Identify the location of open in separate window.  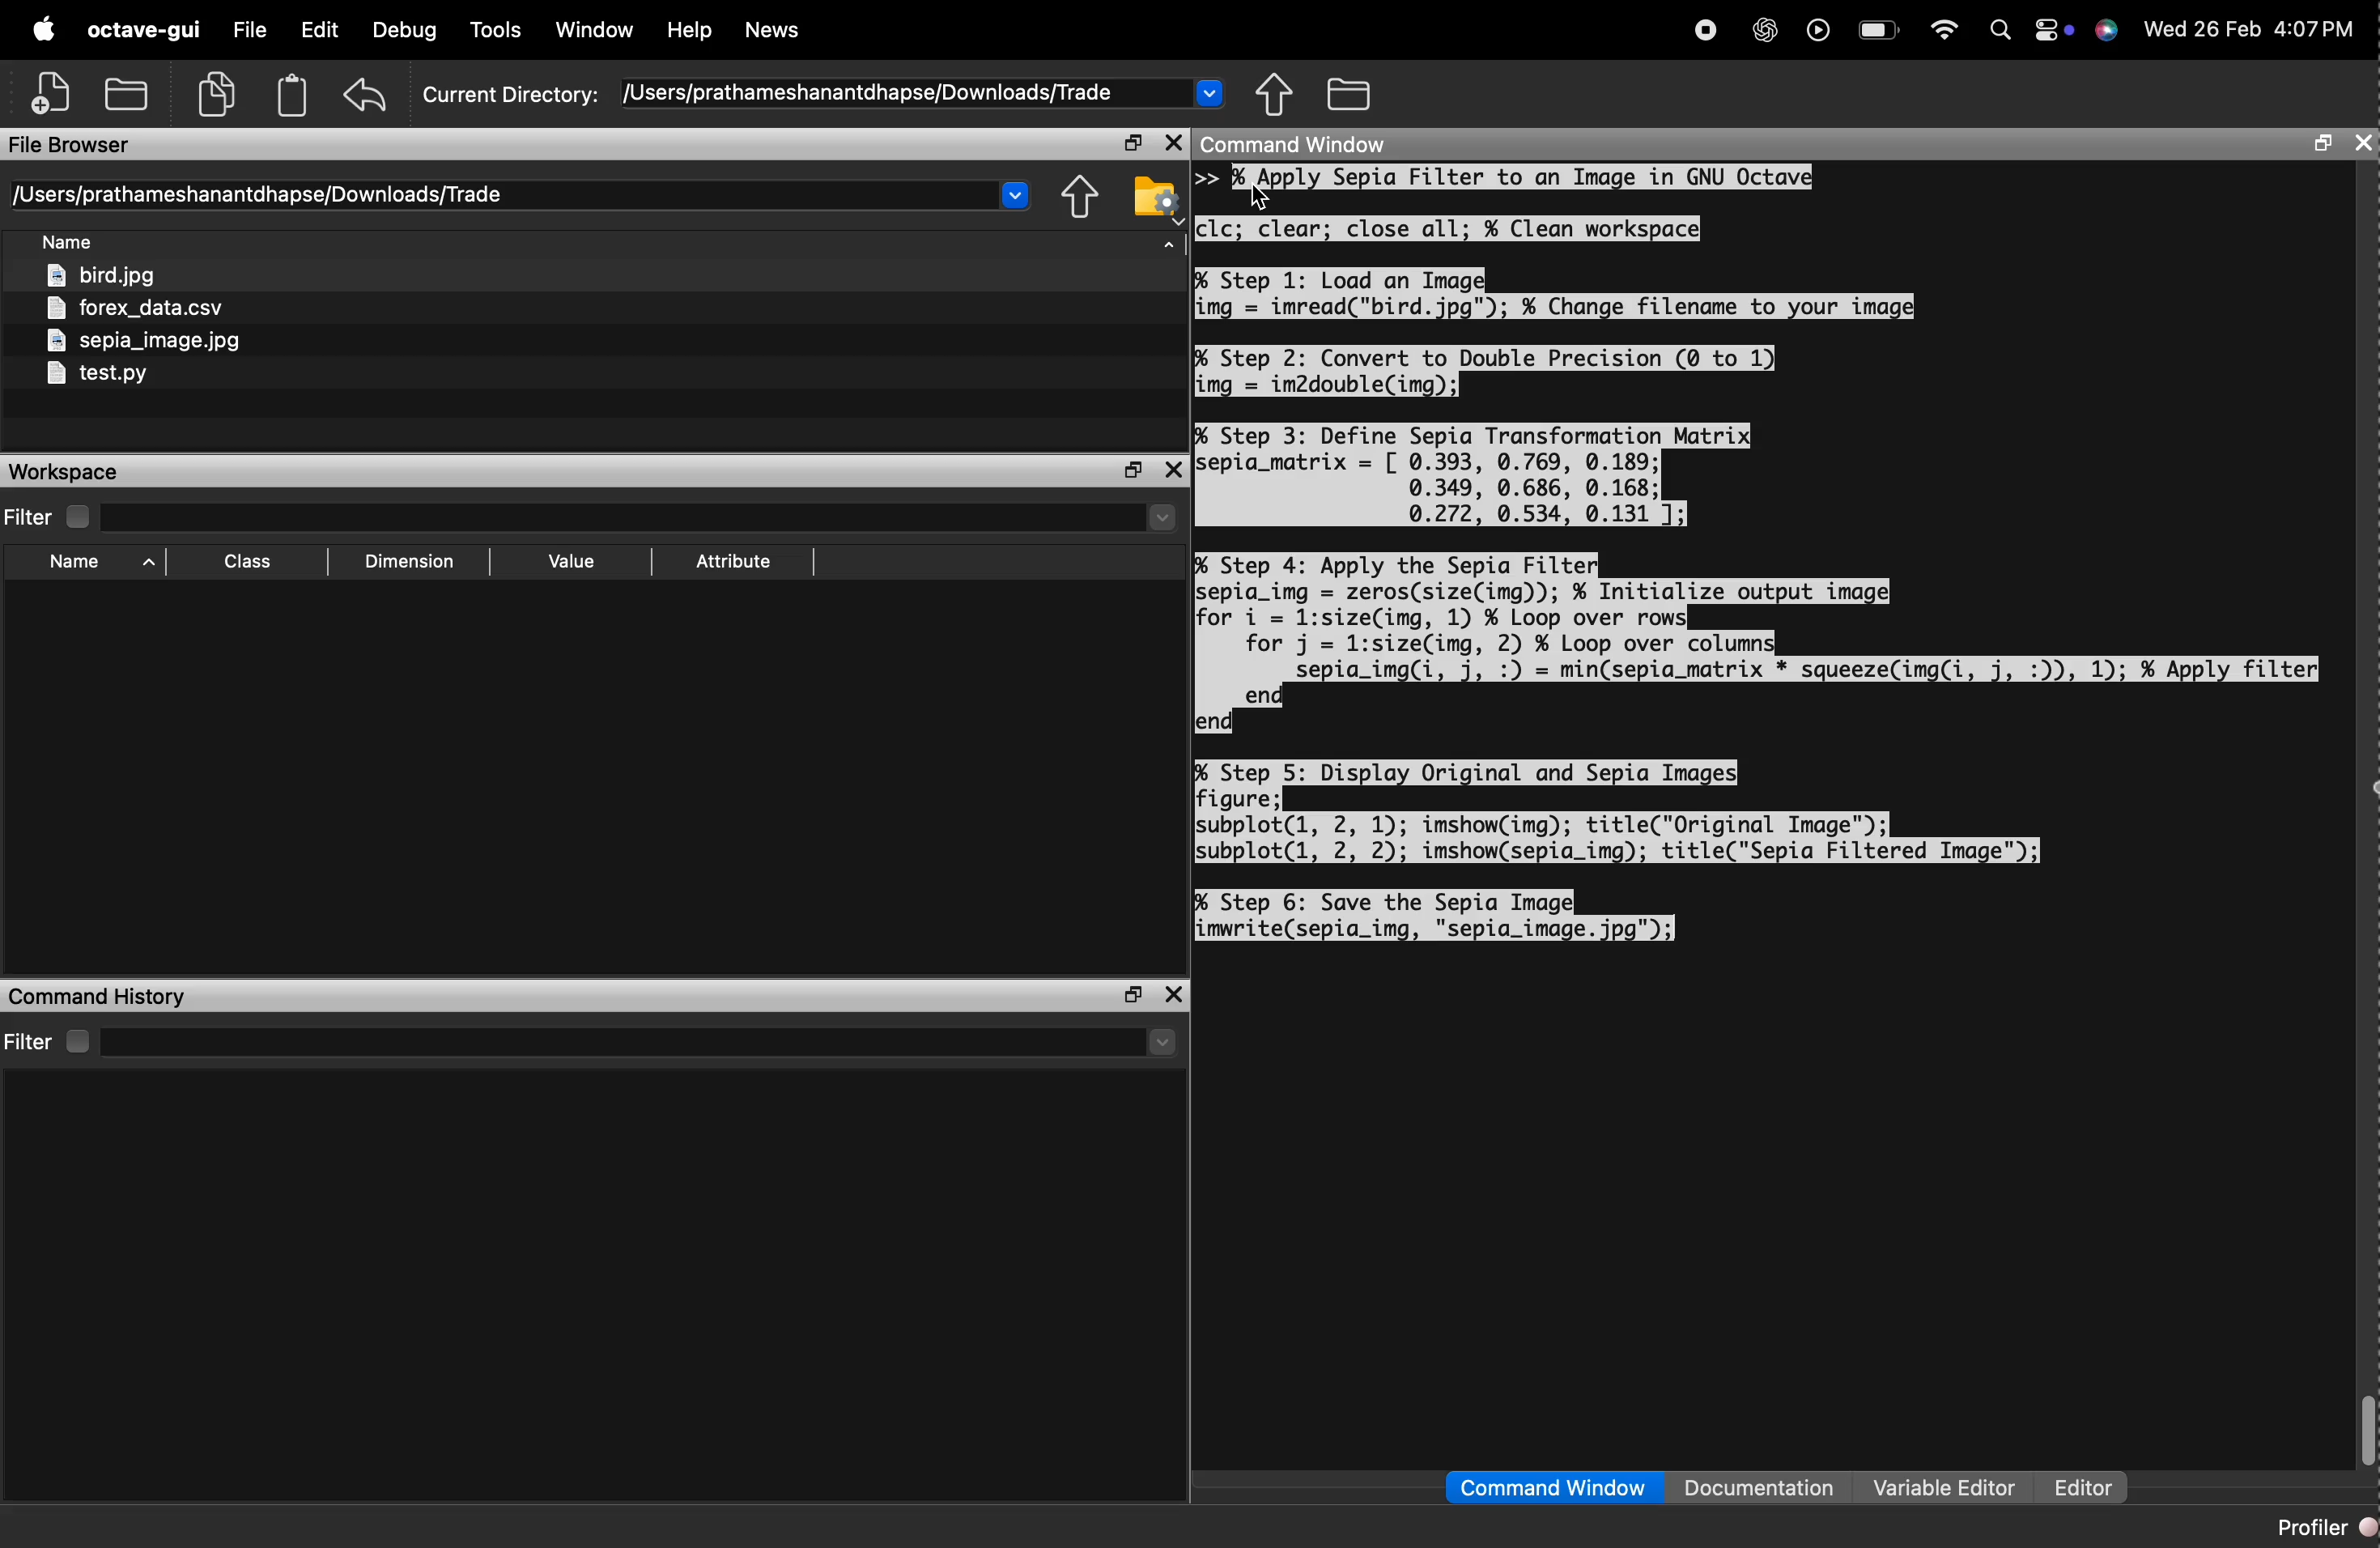
(2325, 144).